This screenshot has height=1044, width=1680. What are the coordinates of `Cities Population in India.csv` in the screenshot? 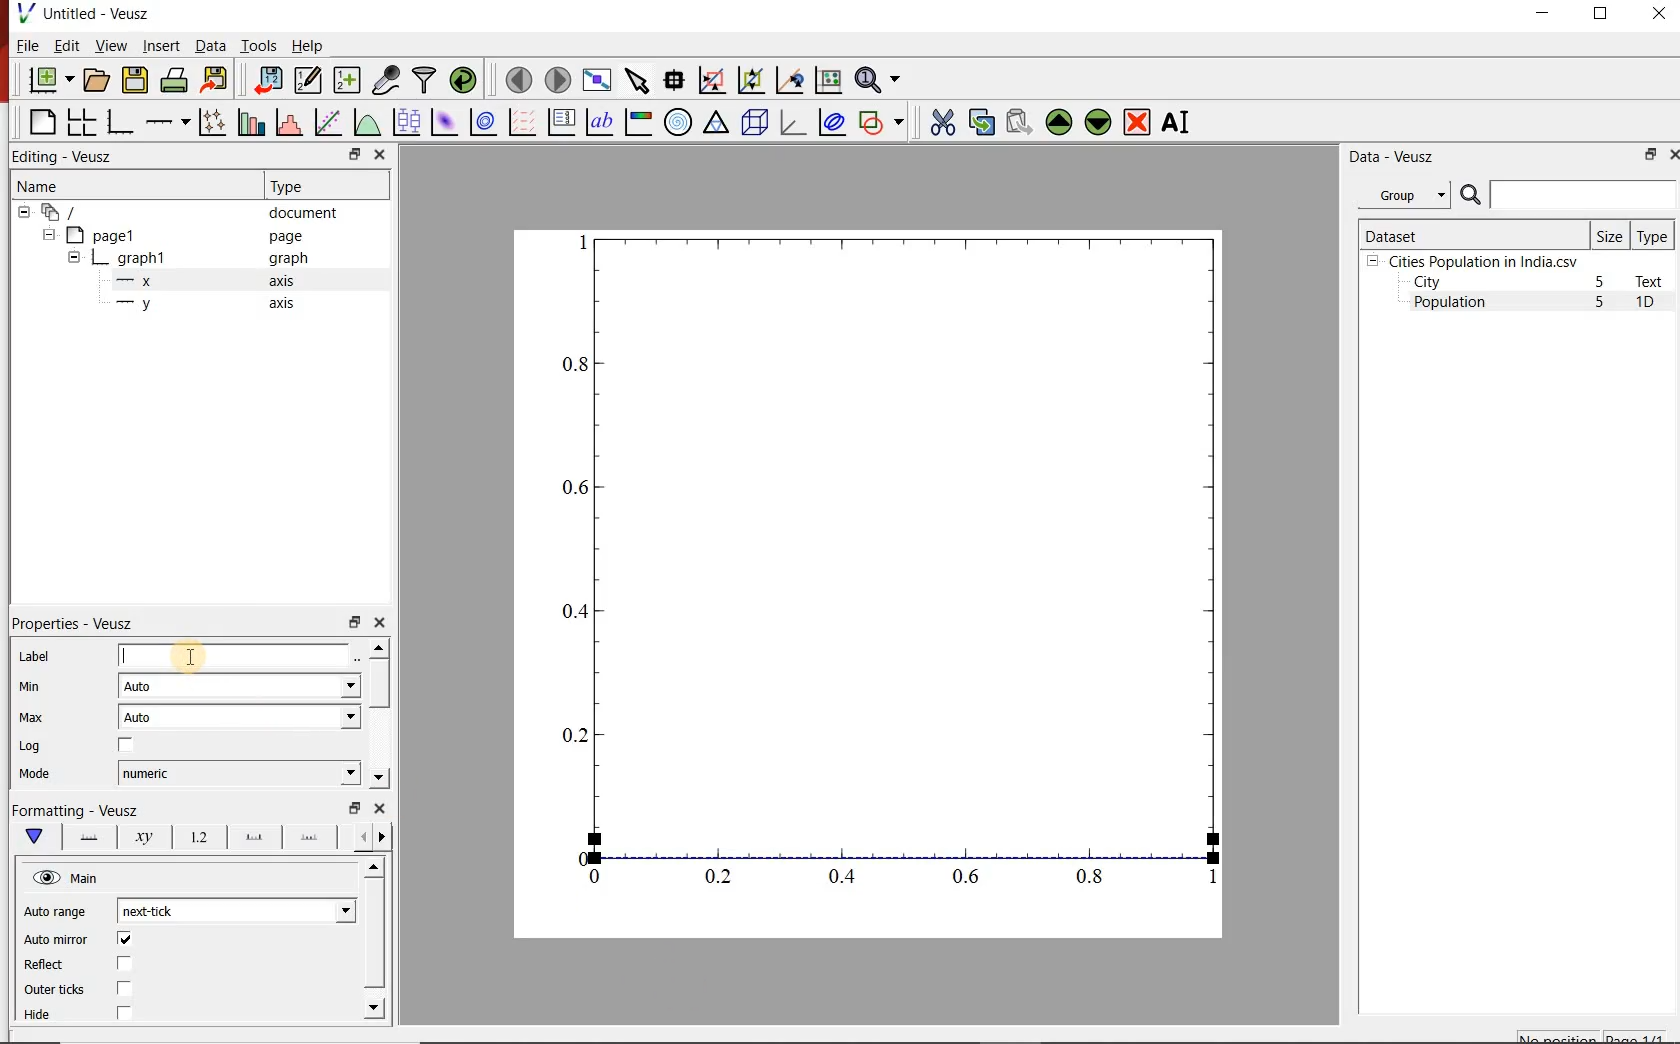 It's located at (1481, 261).